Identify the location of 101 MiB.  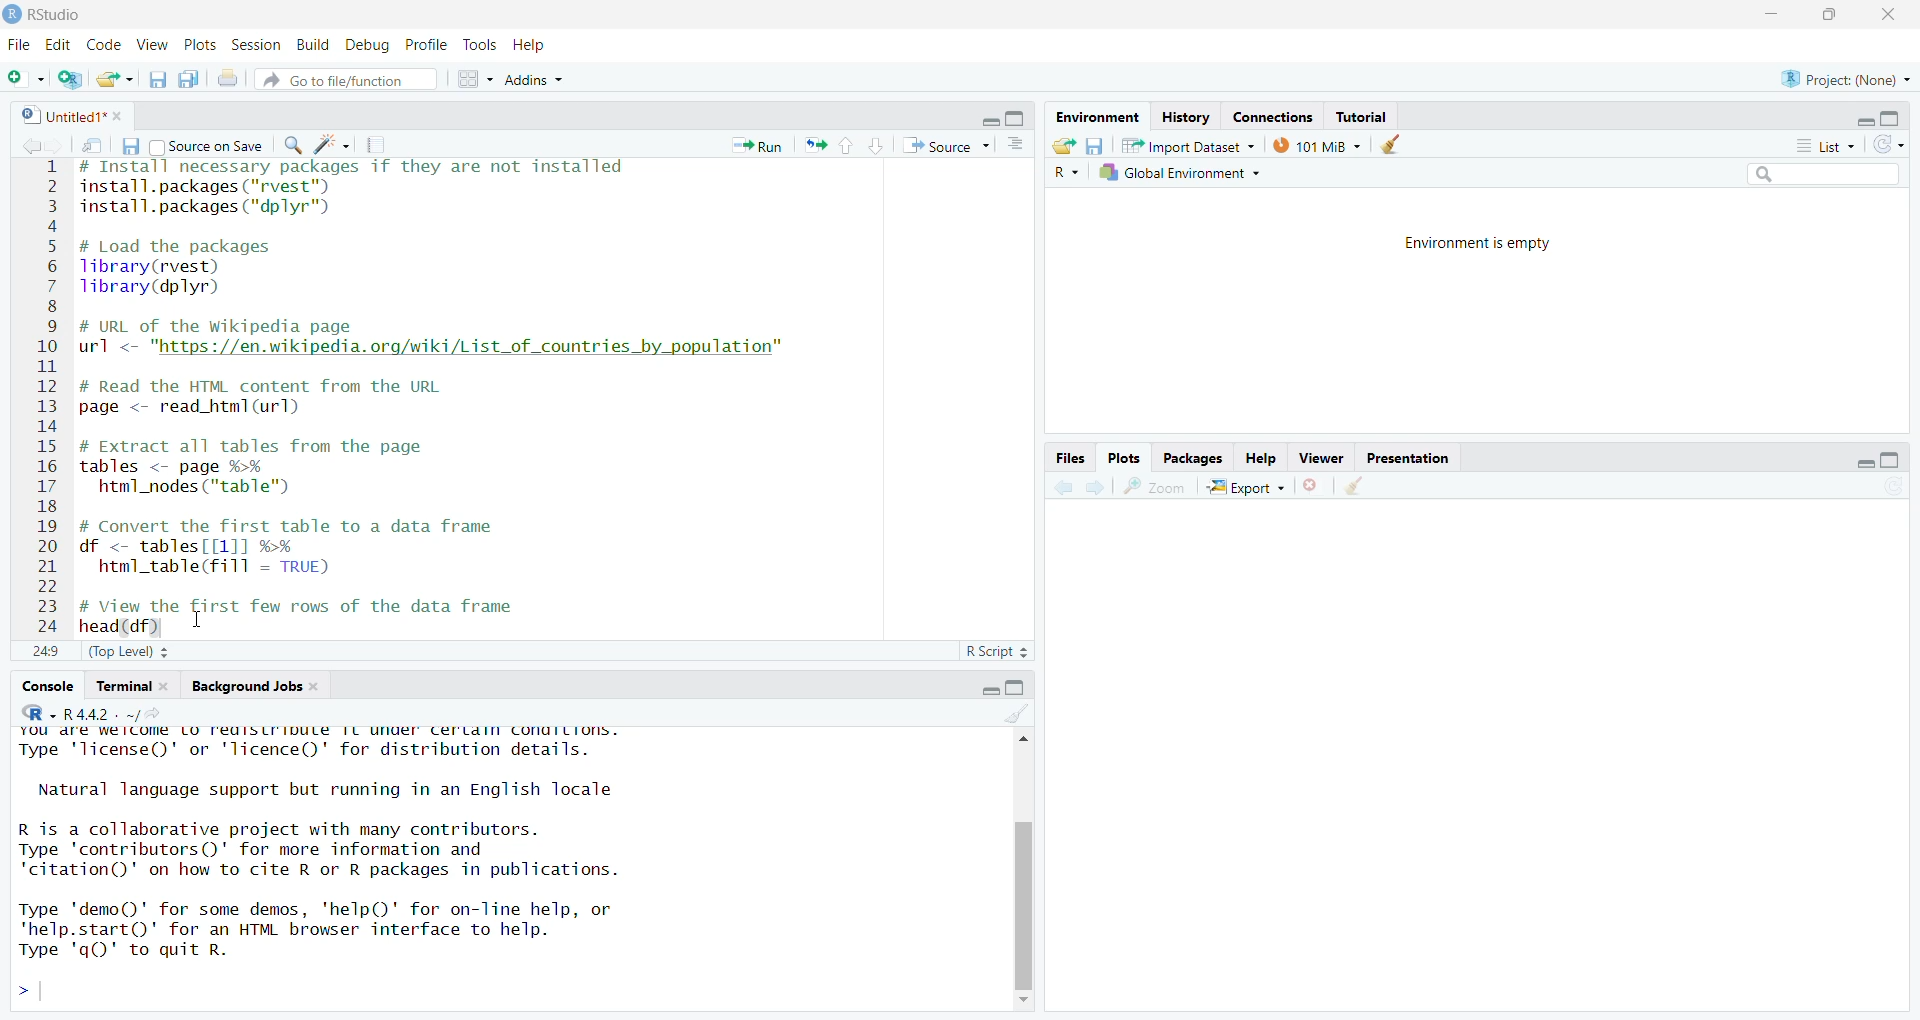
(1314, 144).